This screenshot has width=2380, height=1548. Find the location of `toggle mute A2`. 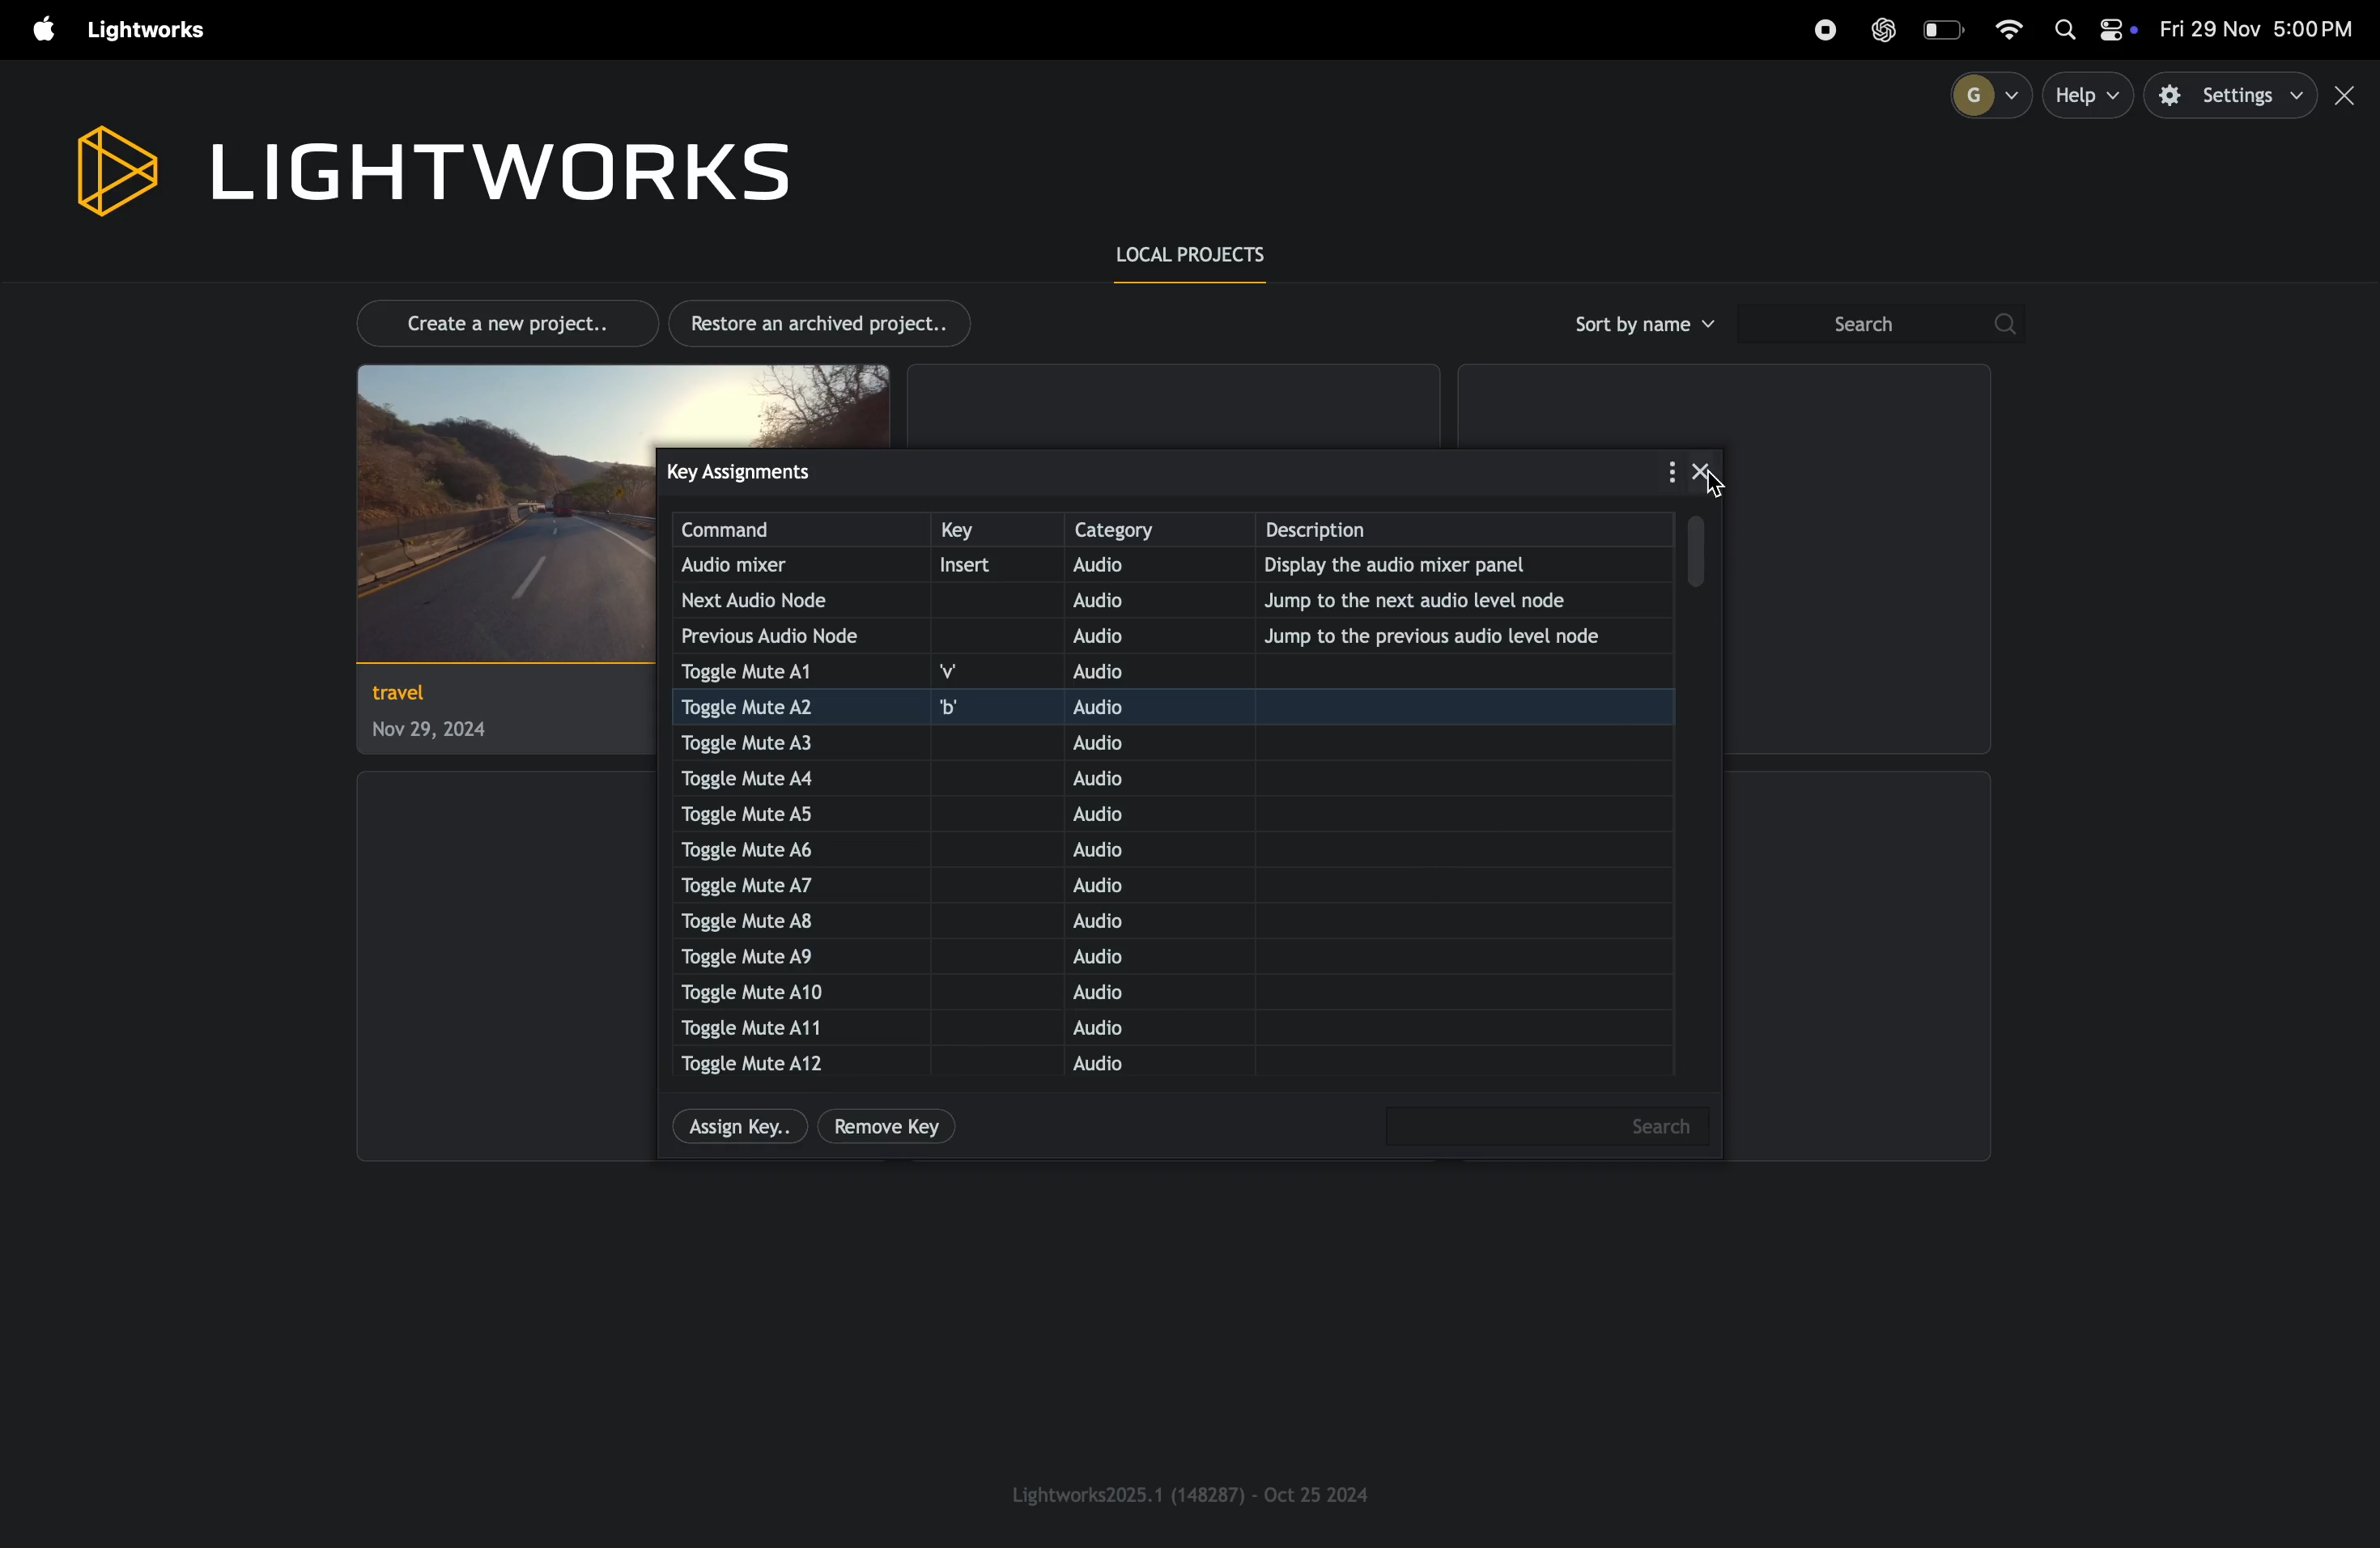

toggle mute A2 is located at coordinates (799, 707).